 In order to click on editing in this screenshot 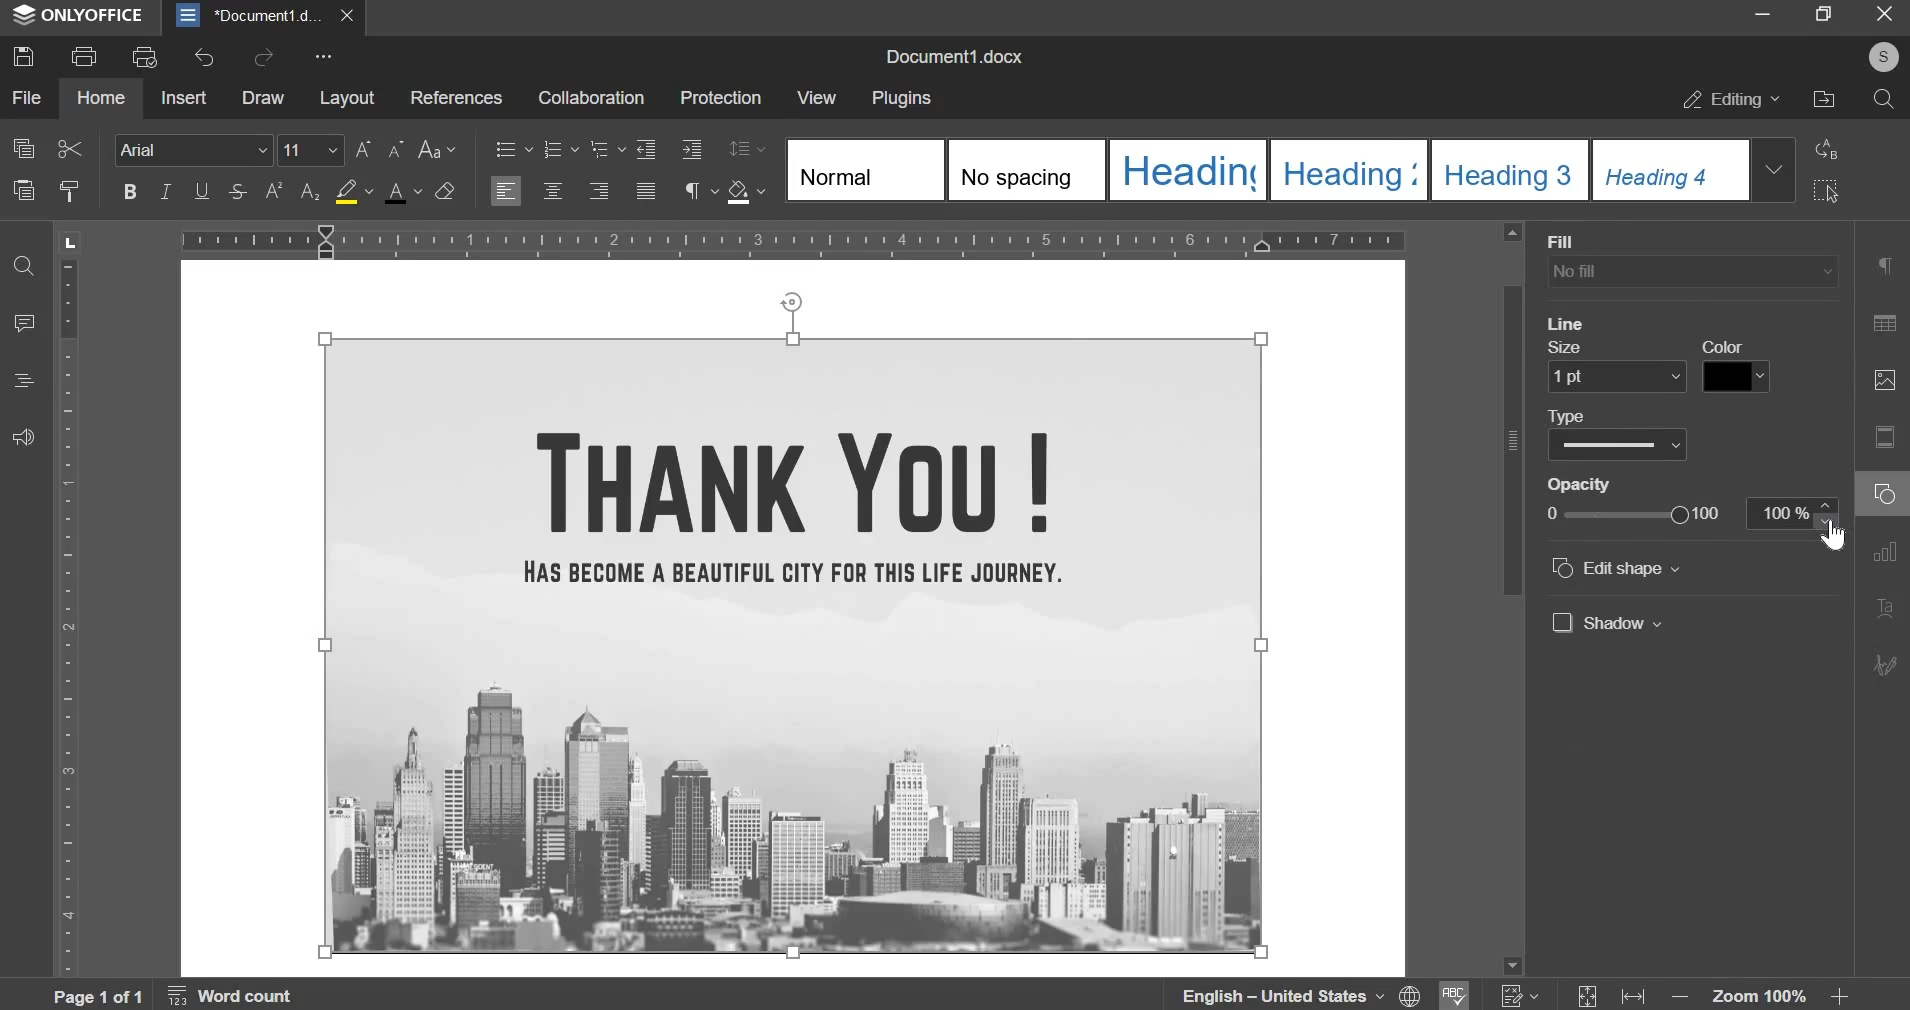, I will do `click(1731, 100)`.